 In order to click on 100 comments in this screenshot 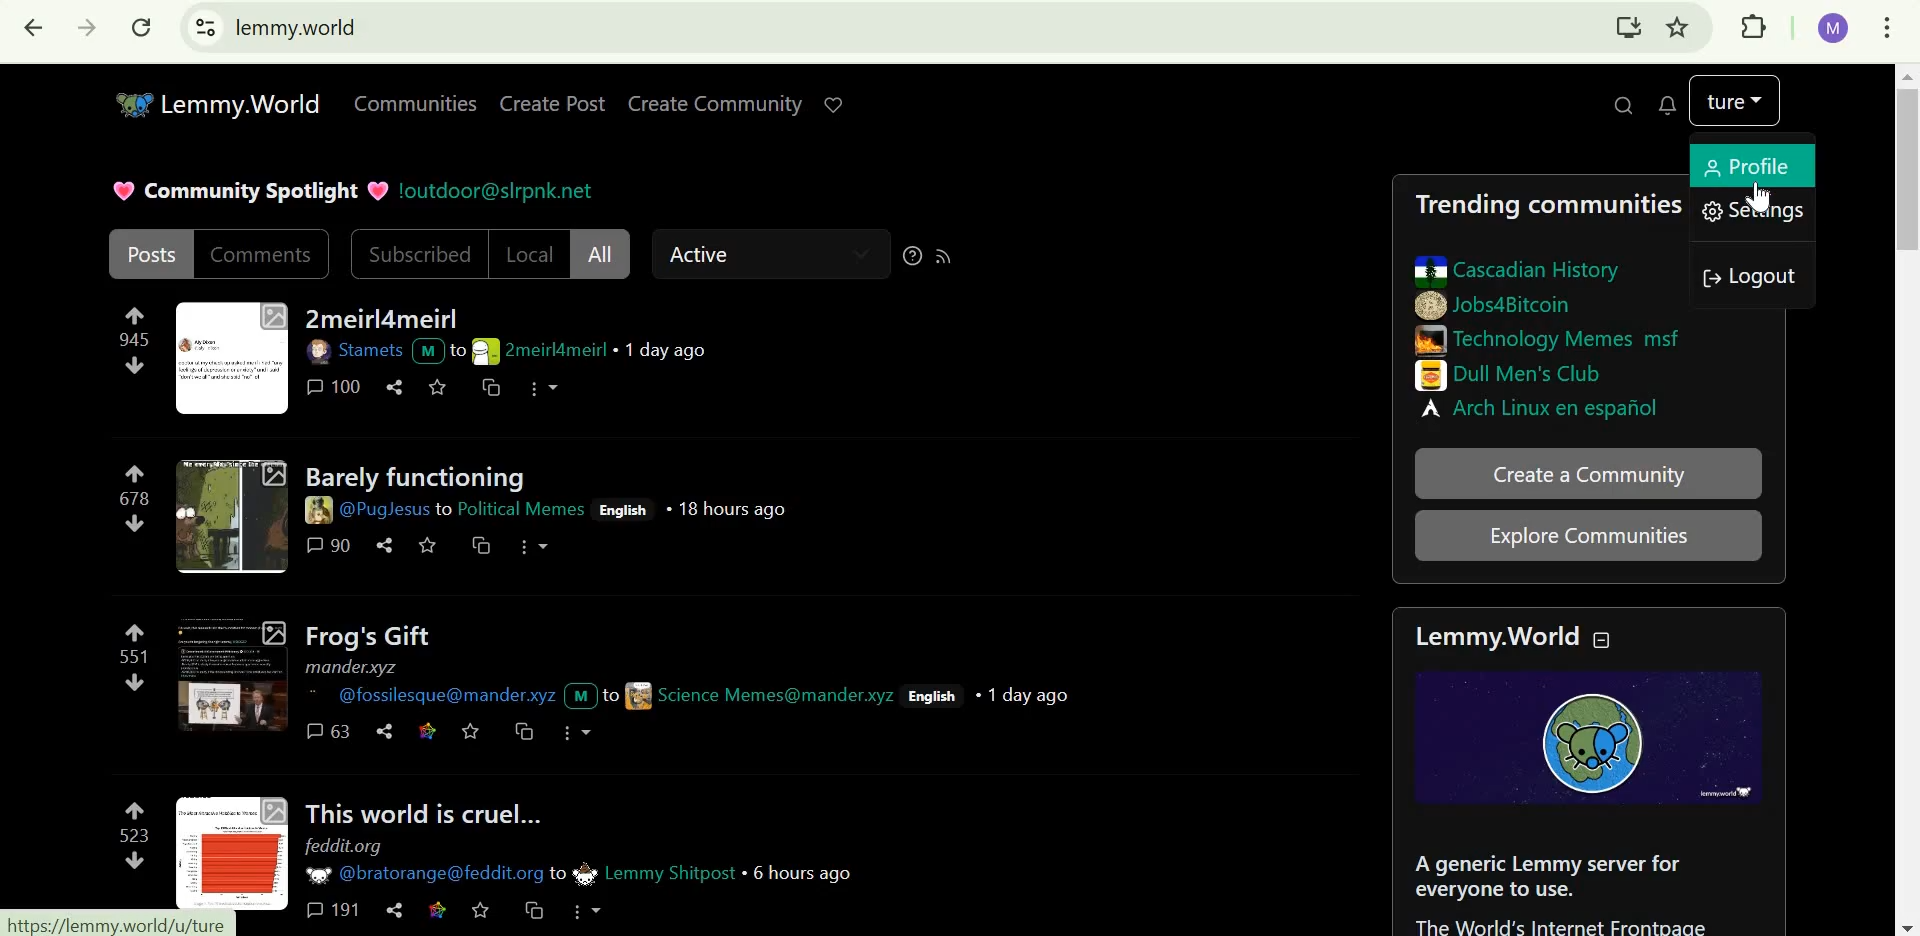, I will do `click(336, 386)`.